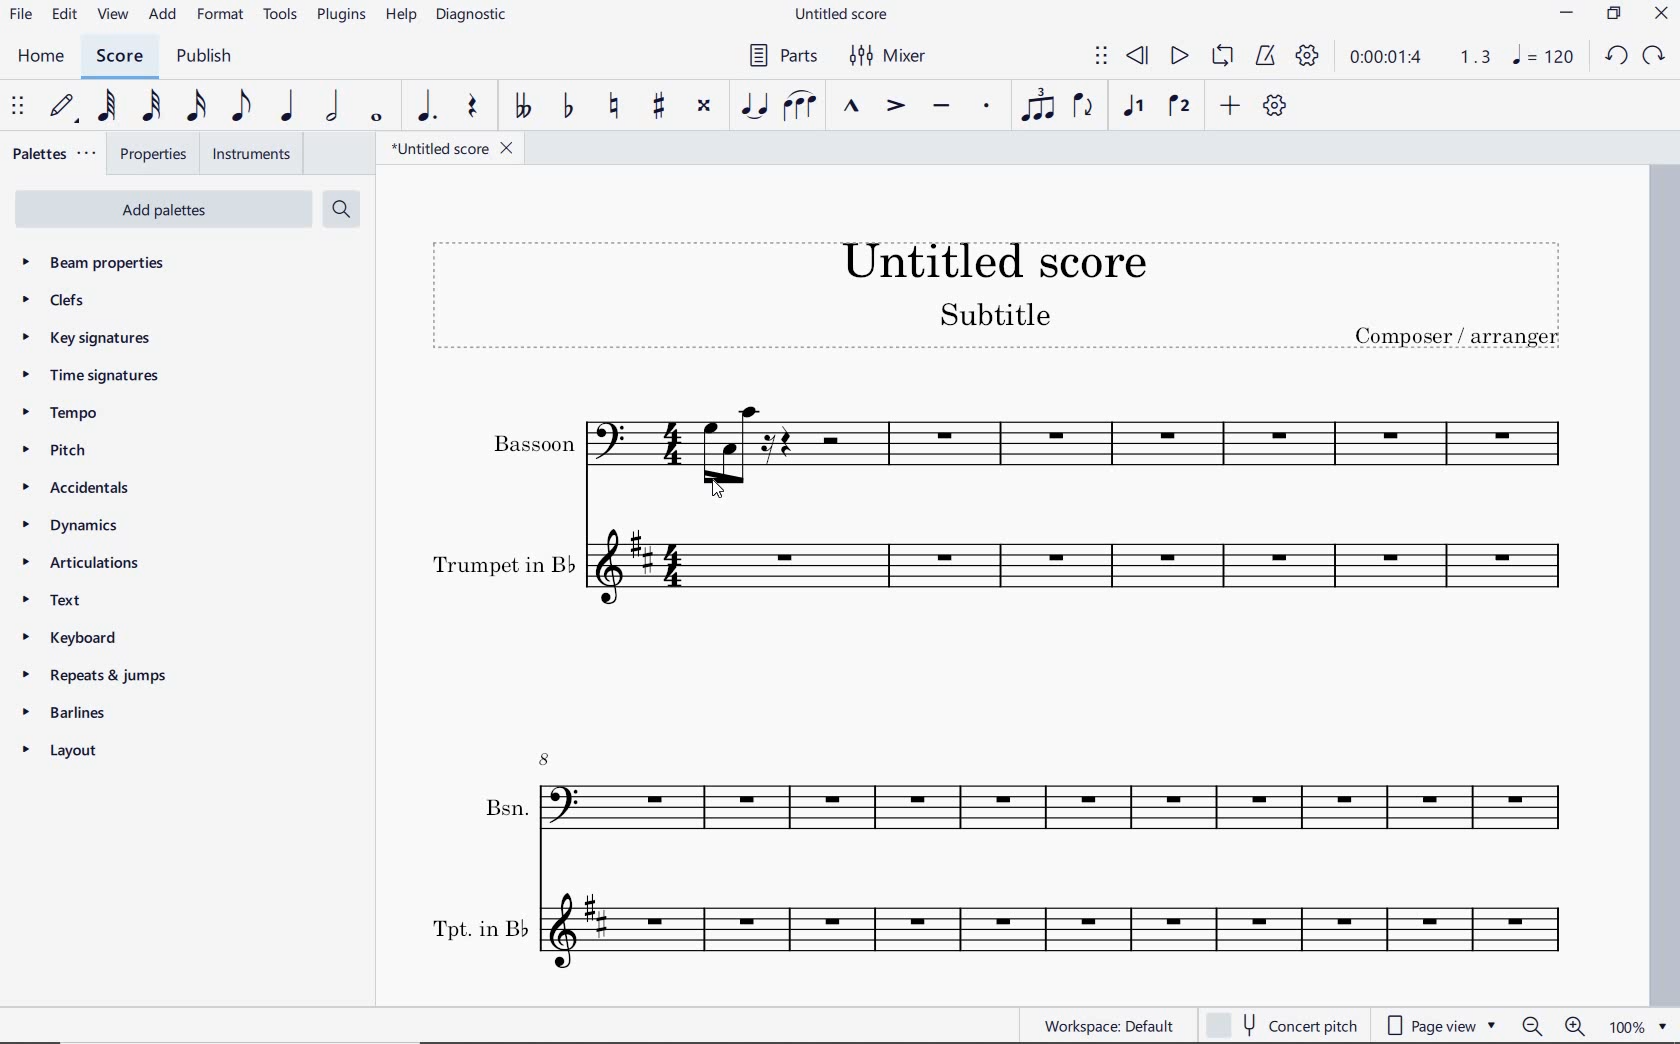 The image size is (1680, 1044). What do you see at coordinates (718, 493) in the screenshot?
I see `cursor` at bounding box center [718, 493].